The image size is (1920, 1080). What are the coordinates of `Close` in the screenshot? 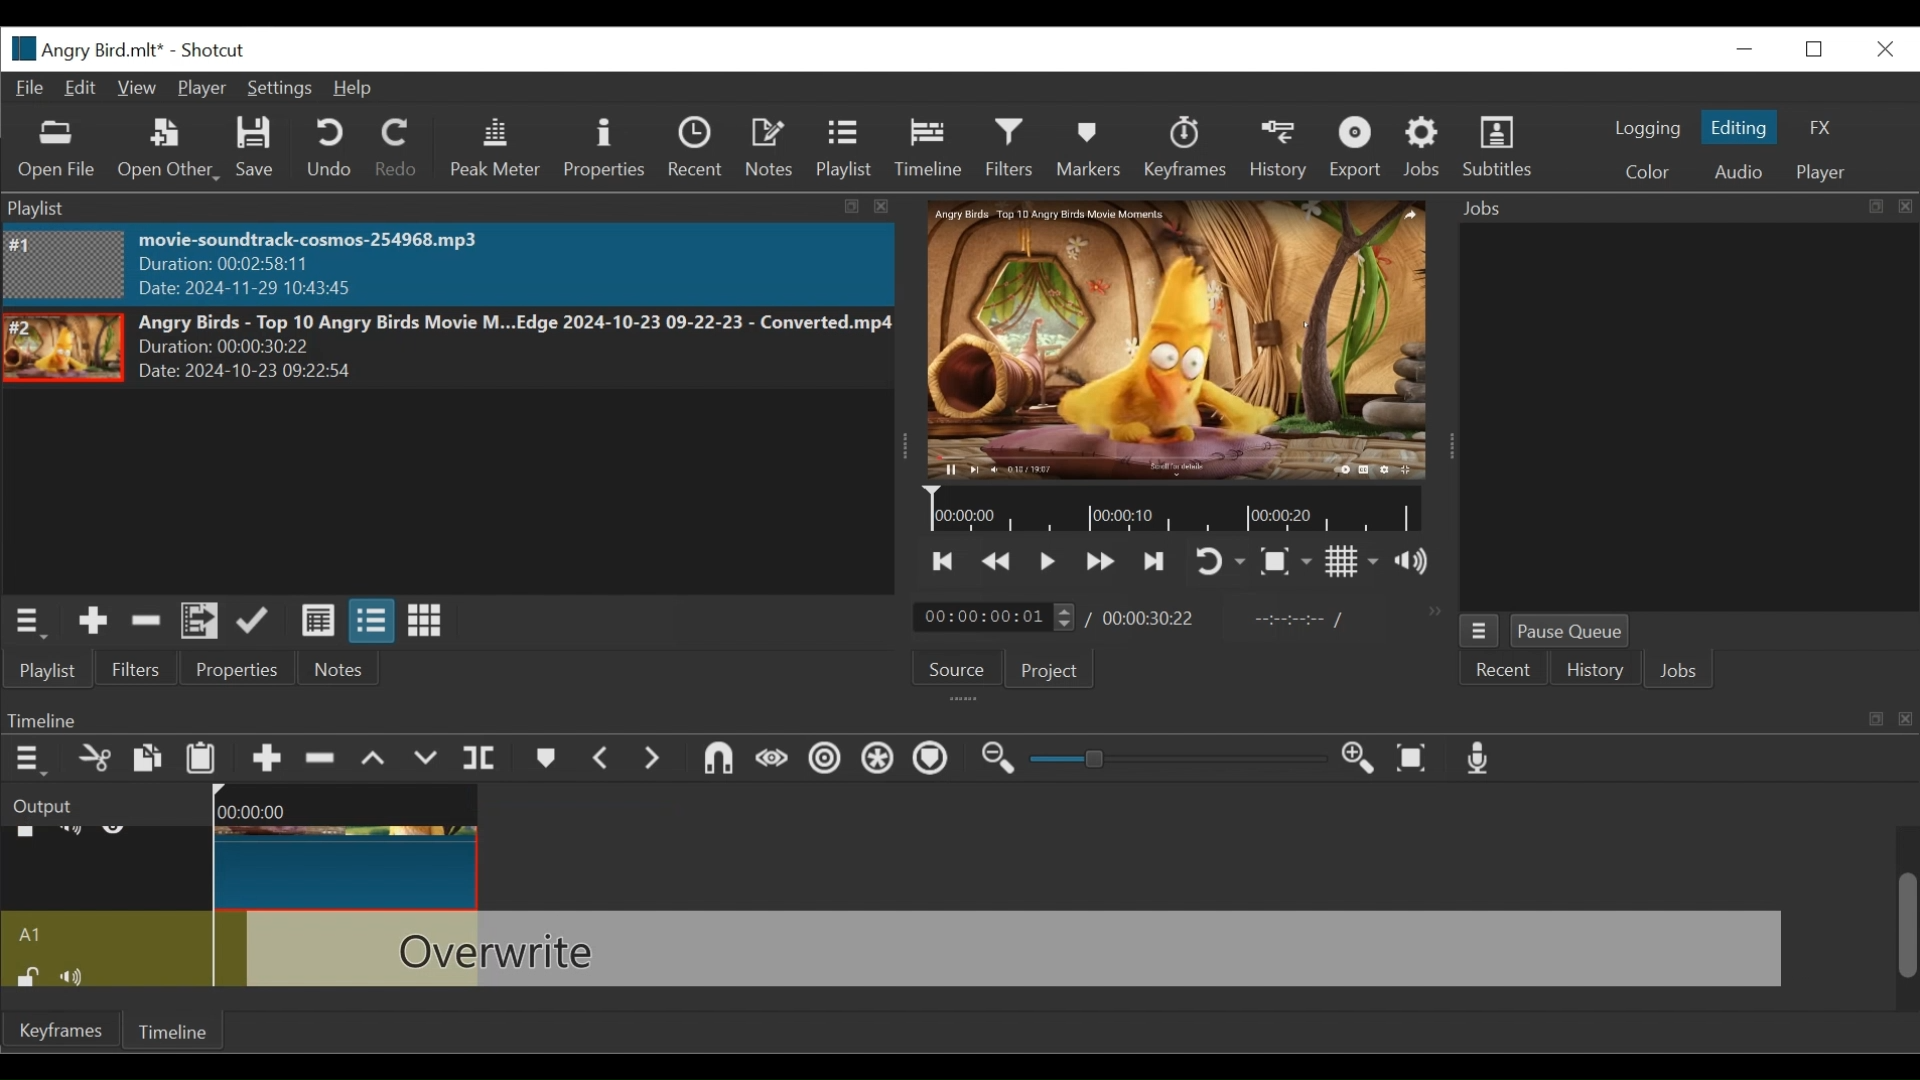 It's located at (1885, 46).